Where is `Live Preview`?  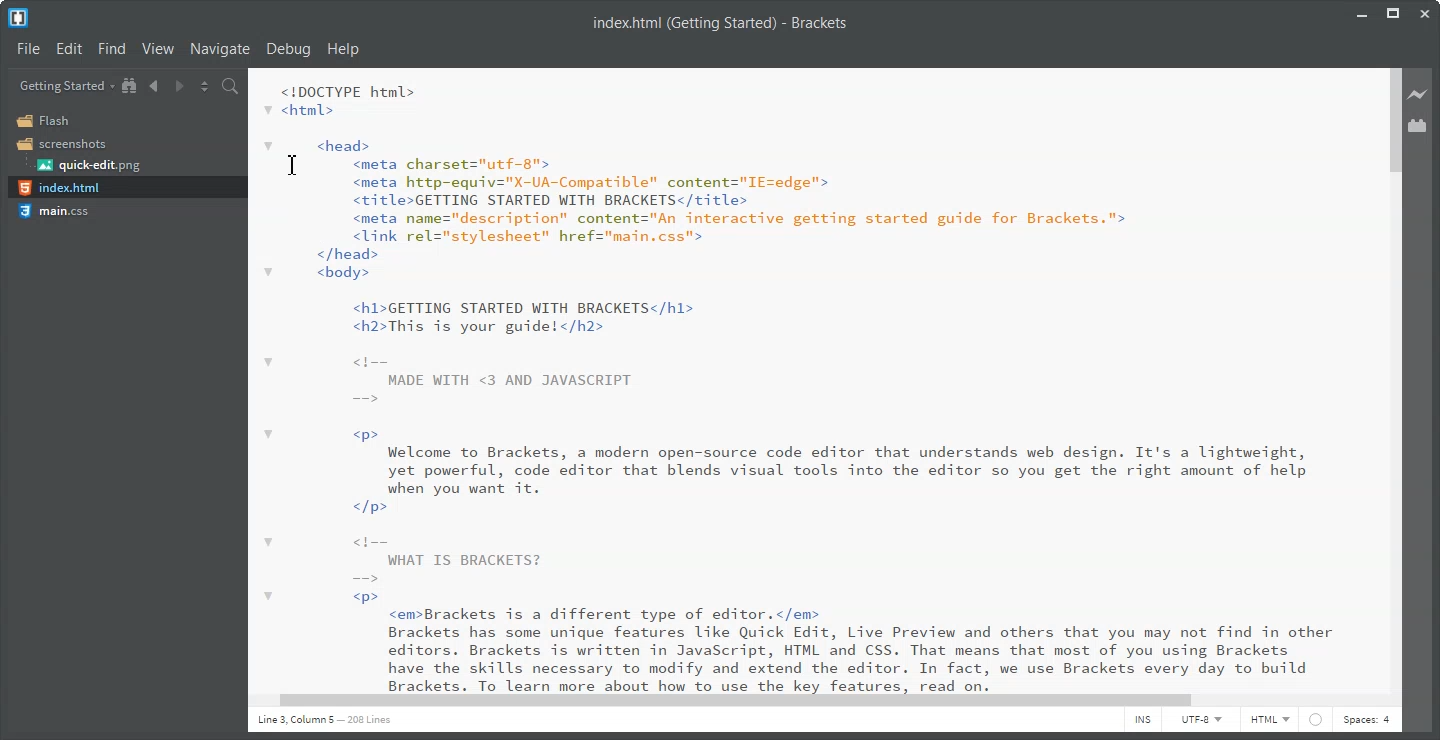 Live Preview is located at coordinates (1420, 94).